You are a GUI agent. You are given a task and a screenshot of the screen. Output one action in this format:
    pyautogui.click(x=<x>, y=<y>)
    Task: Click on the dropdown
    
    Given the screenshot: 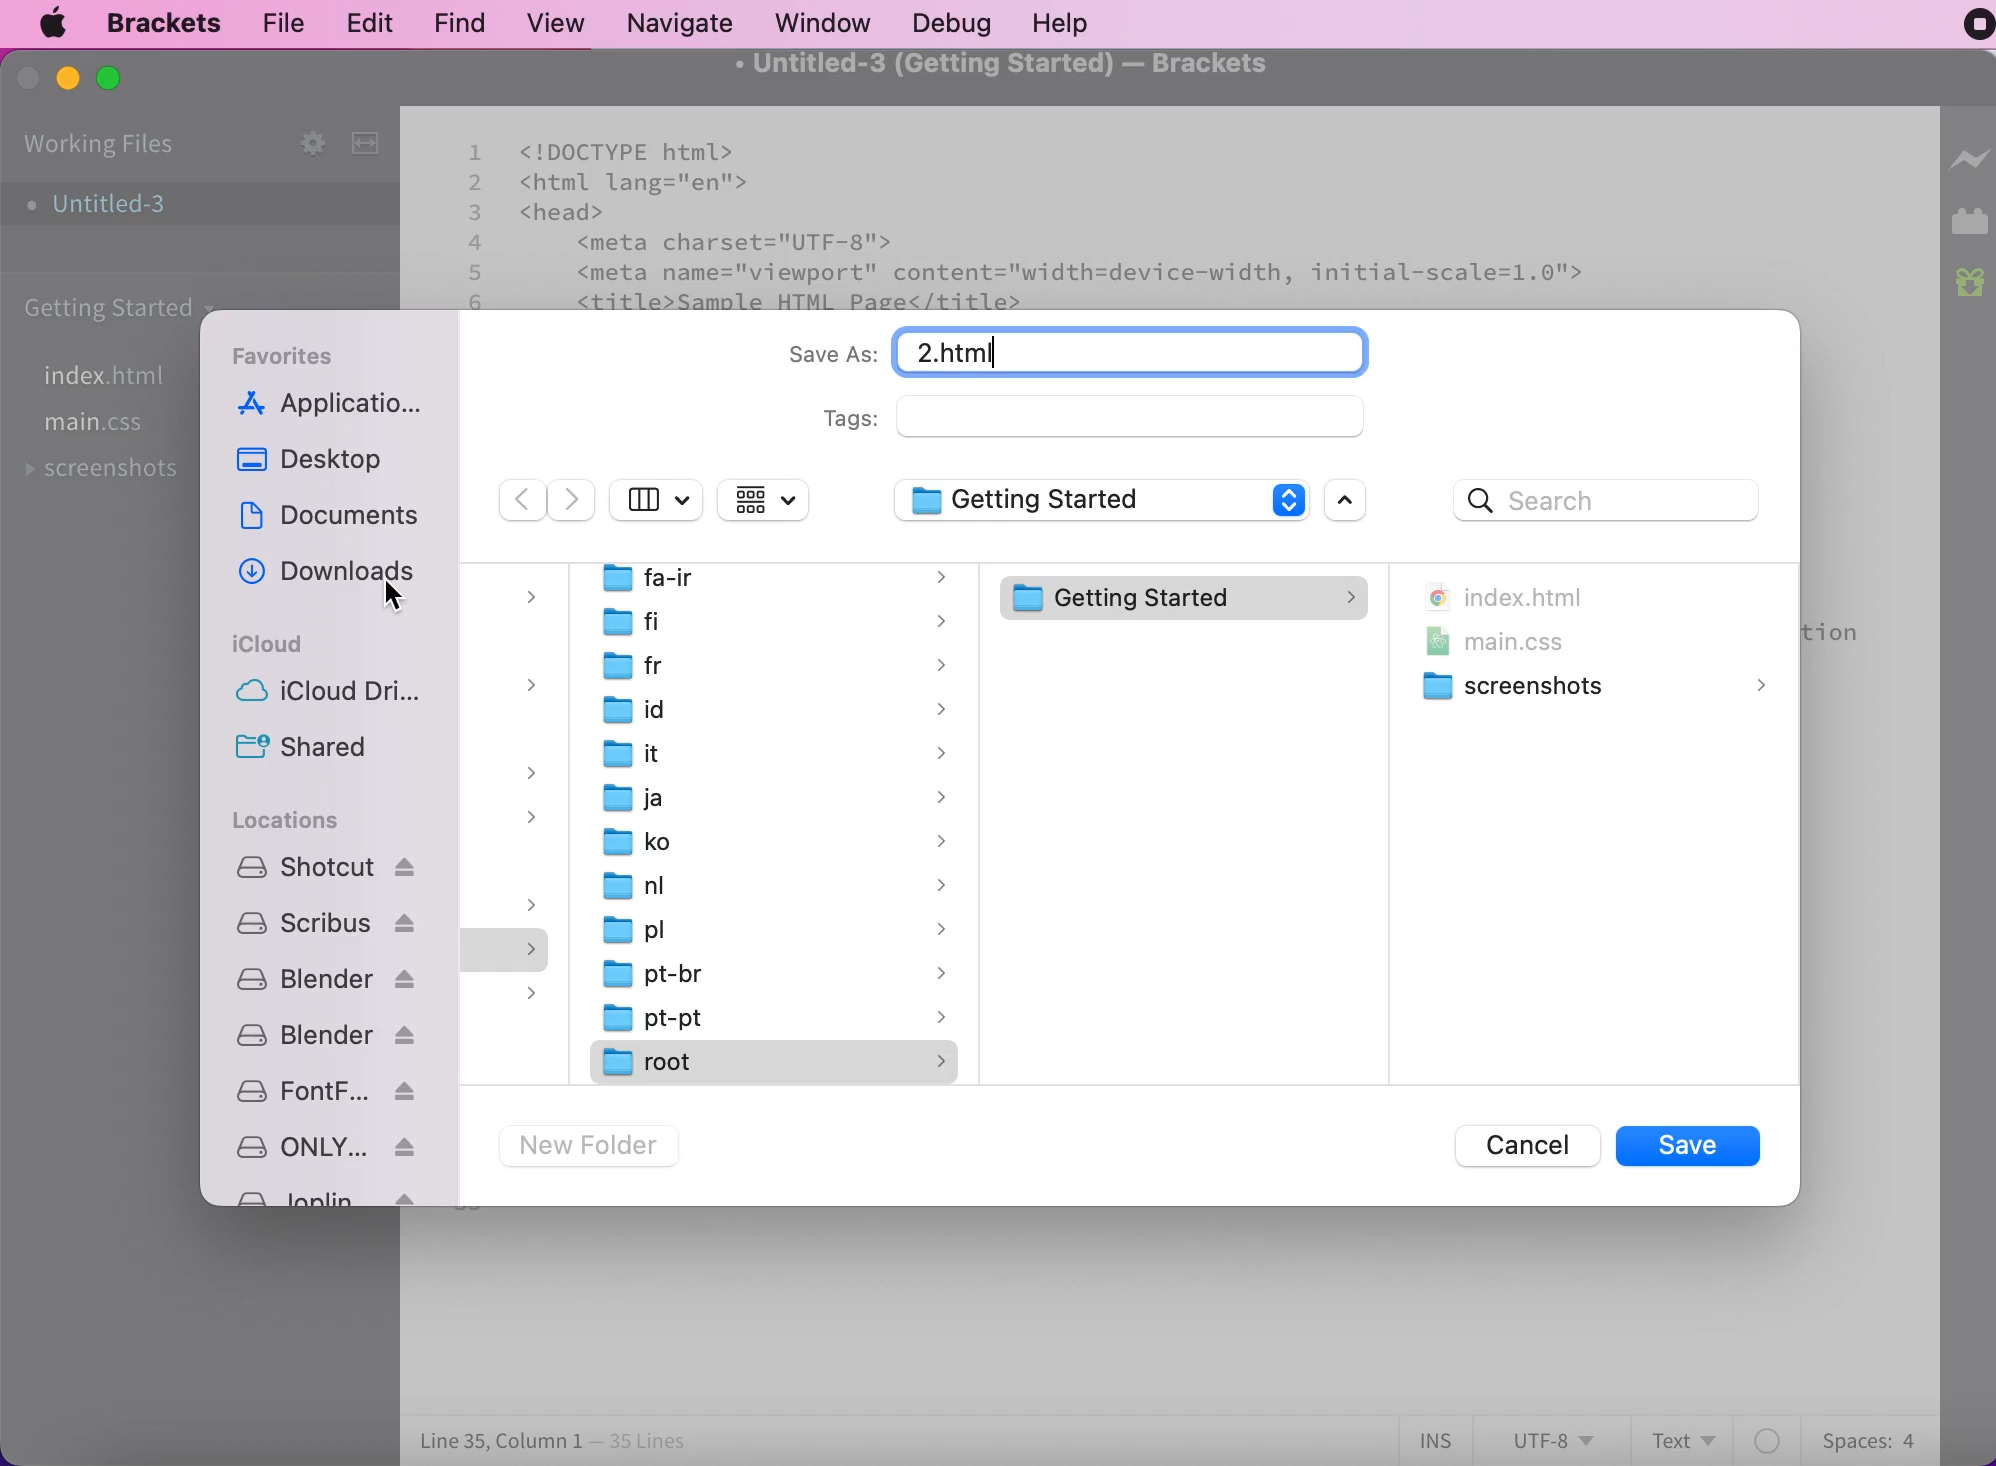 What is the action you would take?
    pyautogui.click(x=531, y=950)
    